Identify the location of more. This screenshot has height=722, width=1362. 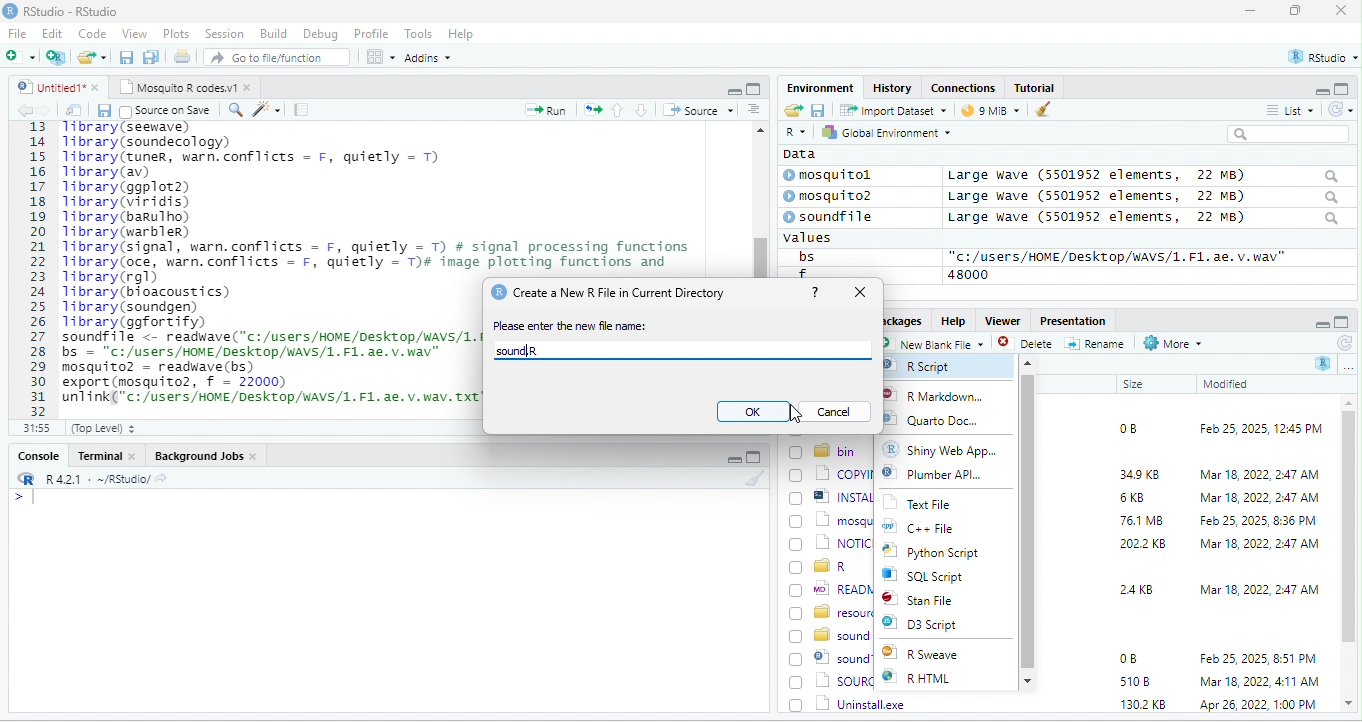
(1348, 366).